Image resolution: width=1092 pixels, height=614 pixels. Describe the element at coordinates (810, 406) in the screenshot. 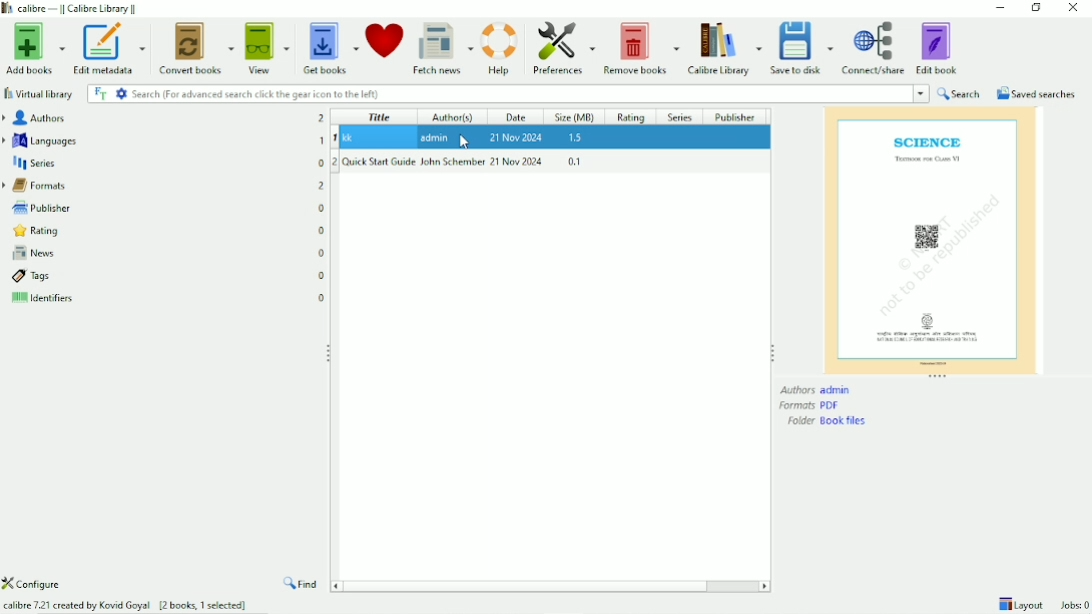

I see `Formats` at that location.